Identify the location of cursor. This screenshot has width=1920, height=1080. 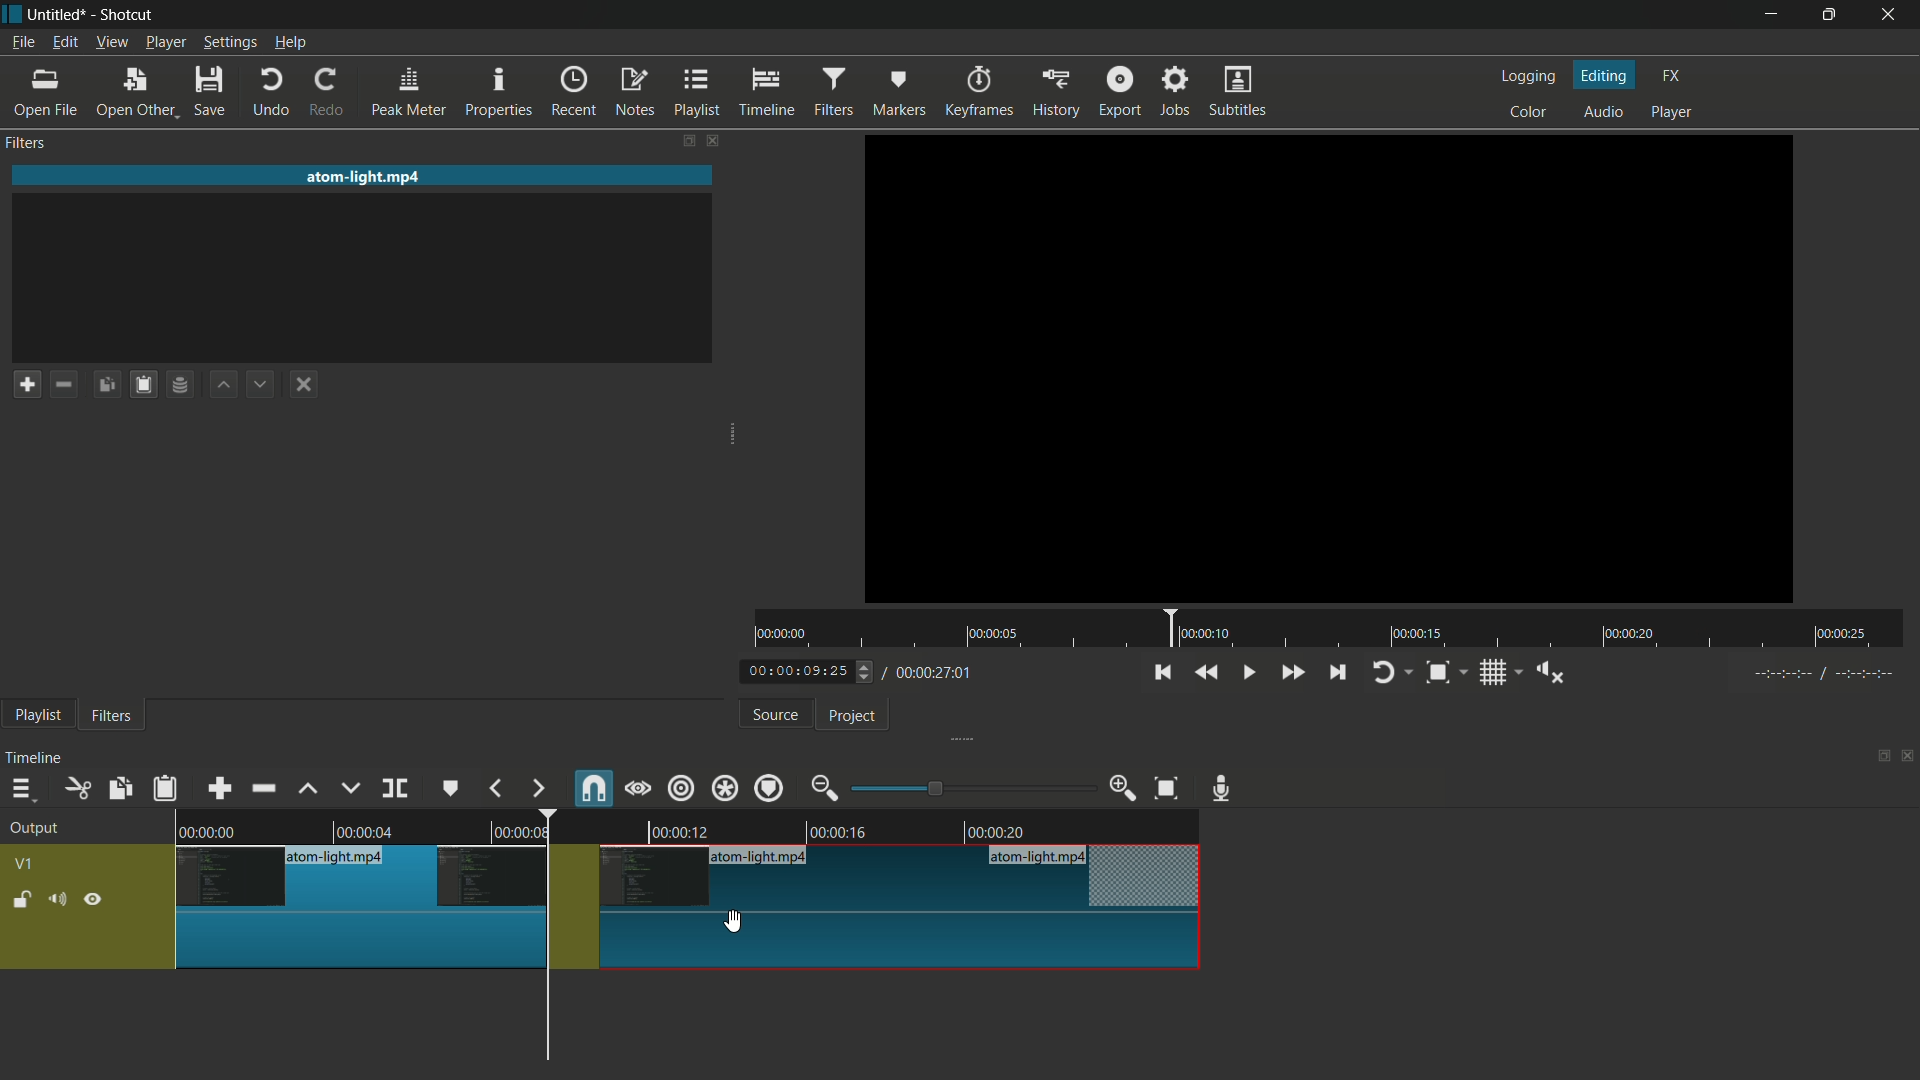
(738, 920).